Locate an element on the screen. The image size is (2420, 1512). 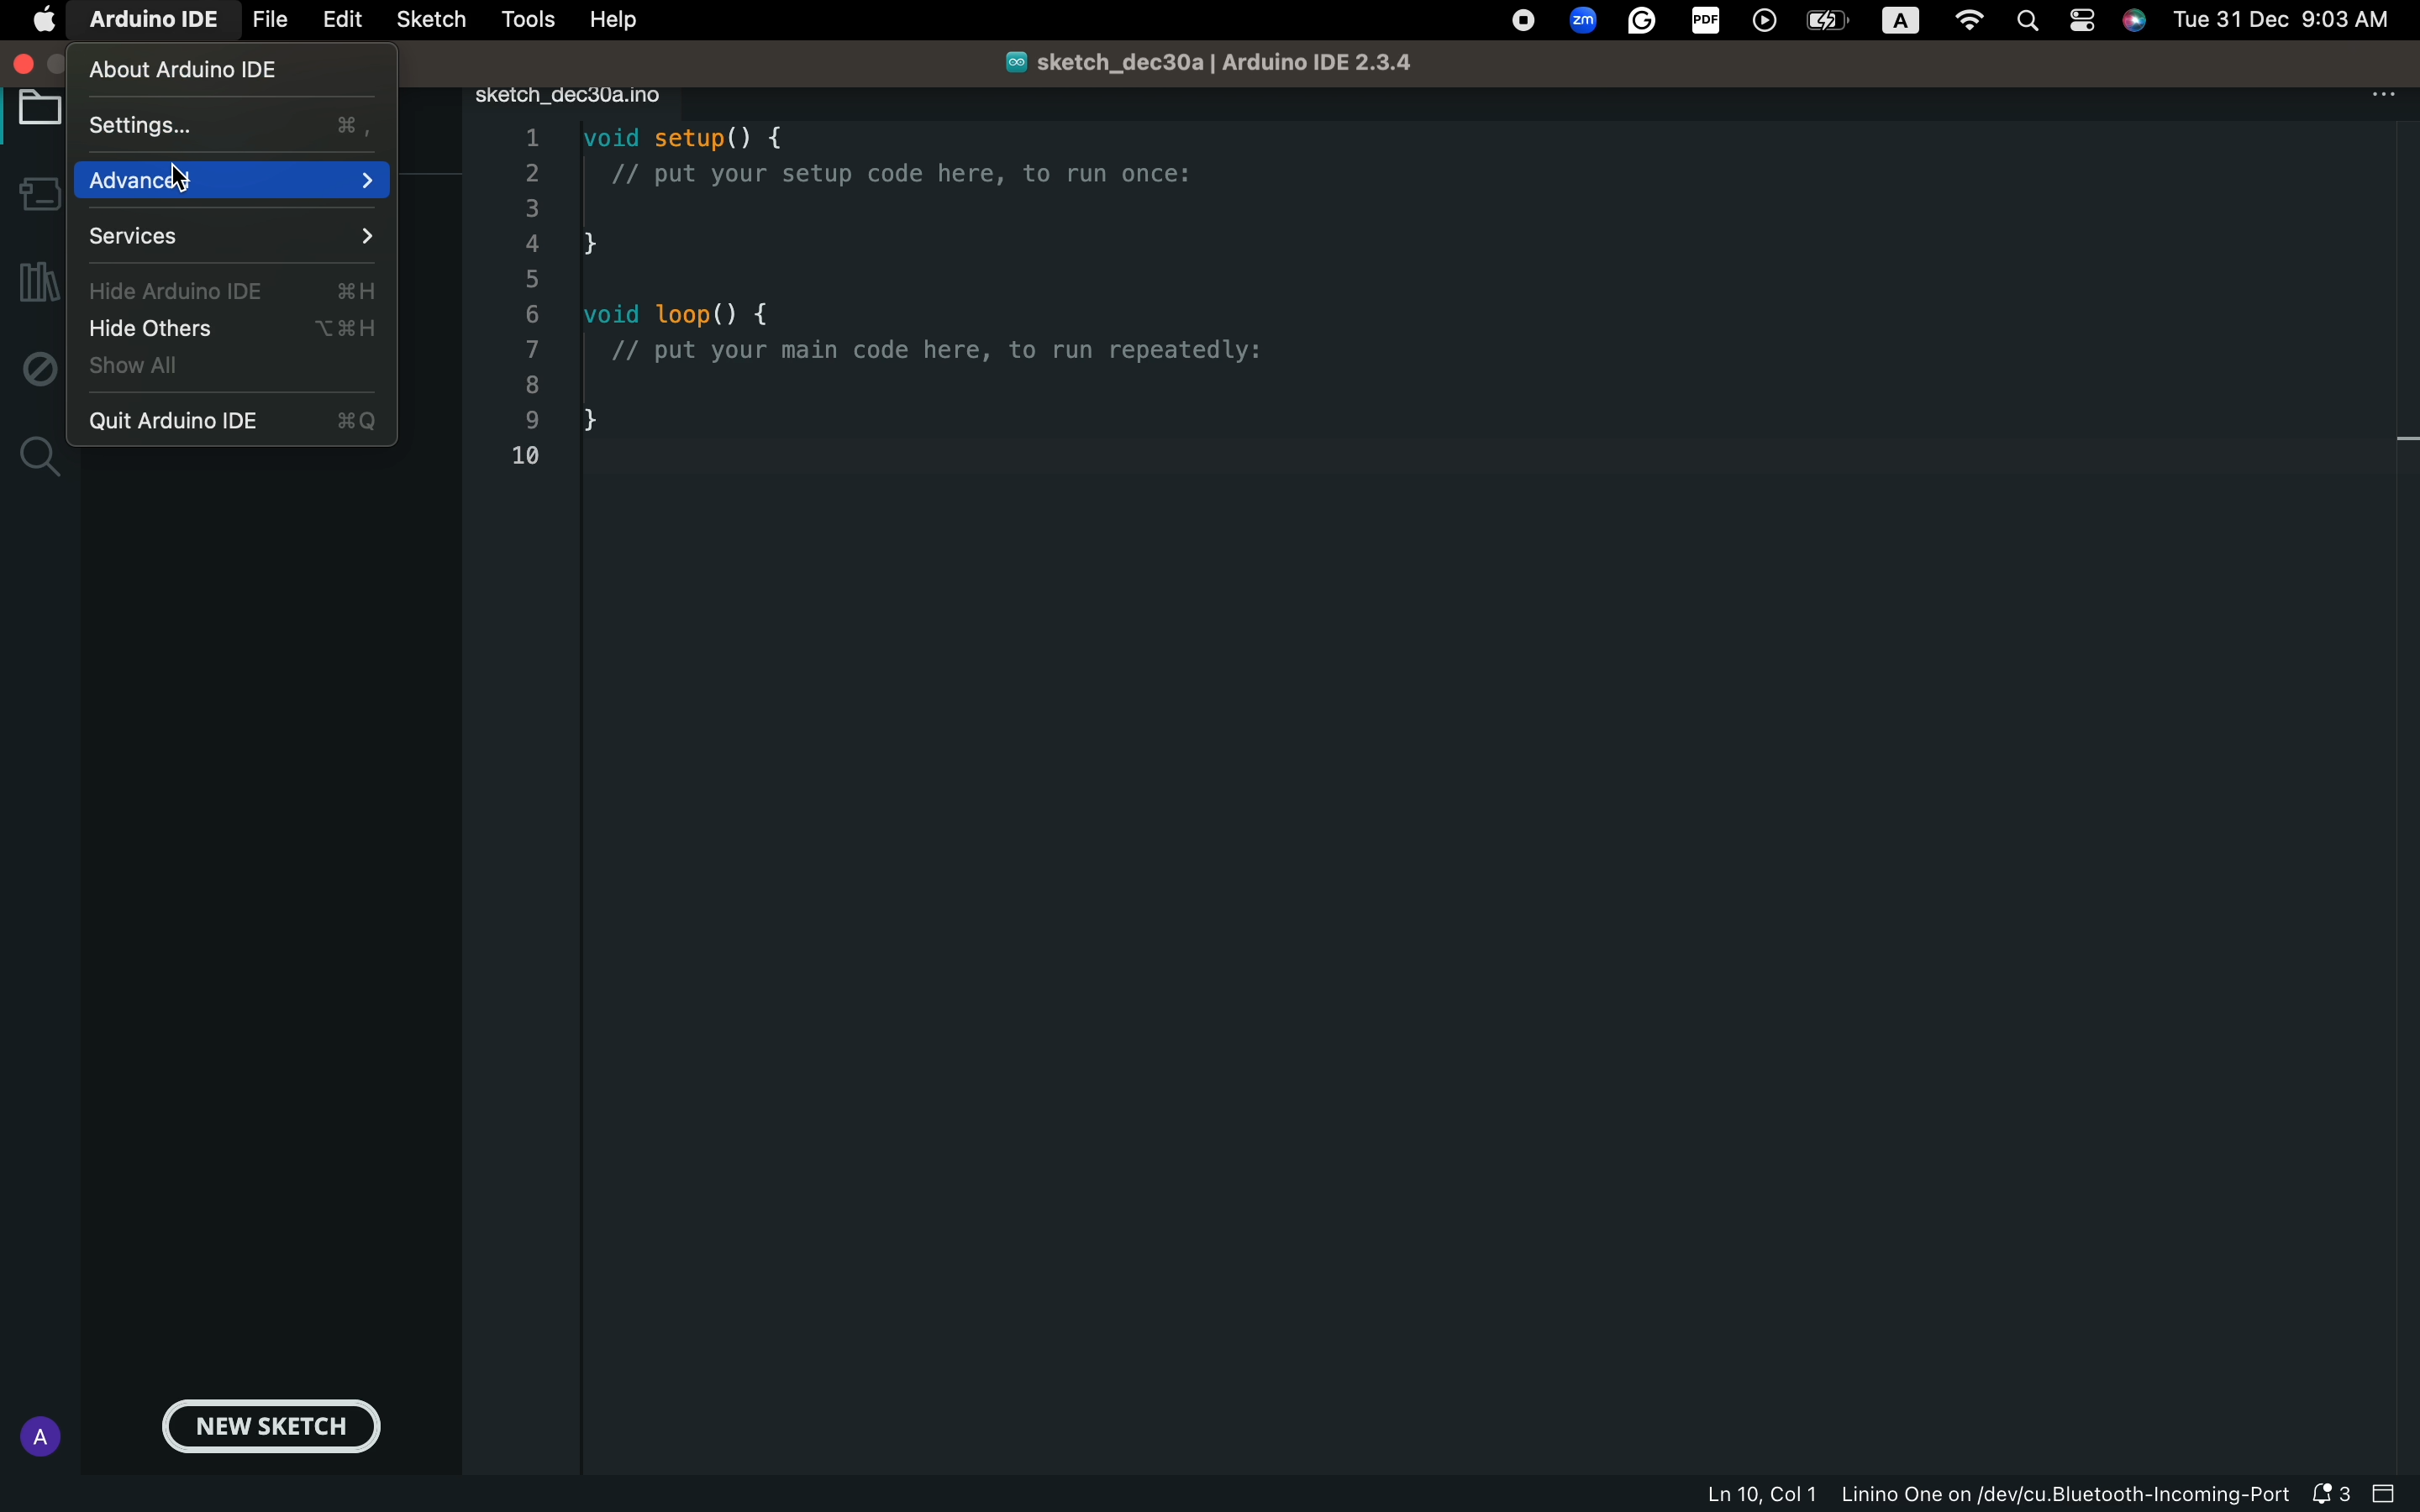
notification is located at coordinates (2328, 1495).